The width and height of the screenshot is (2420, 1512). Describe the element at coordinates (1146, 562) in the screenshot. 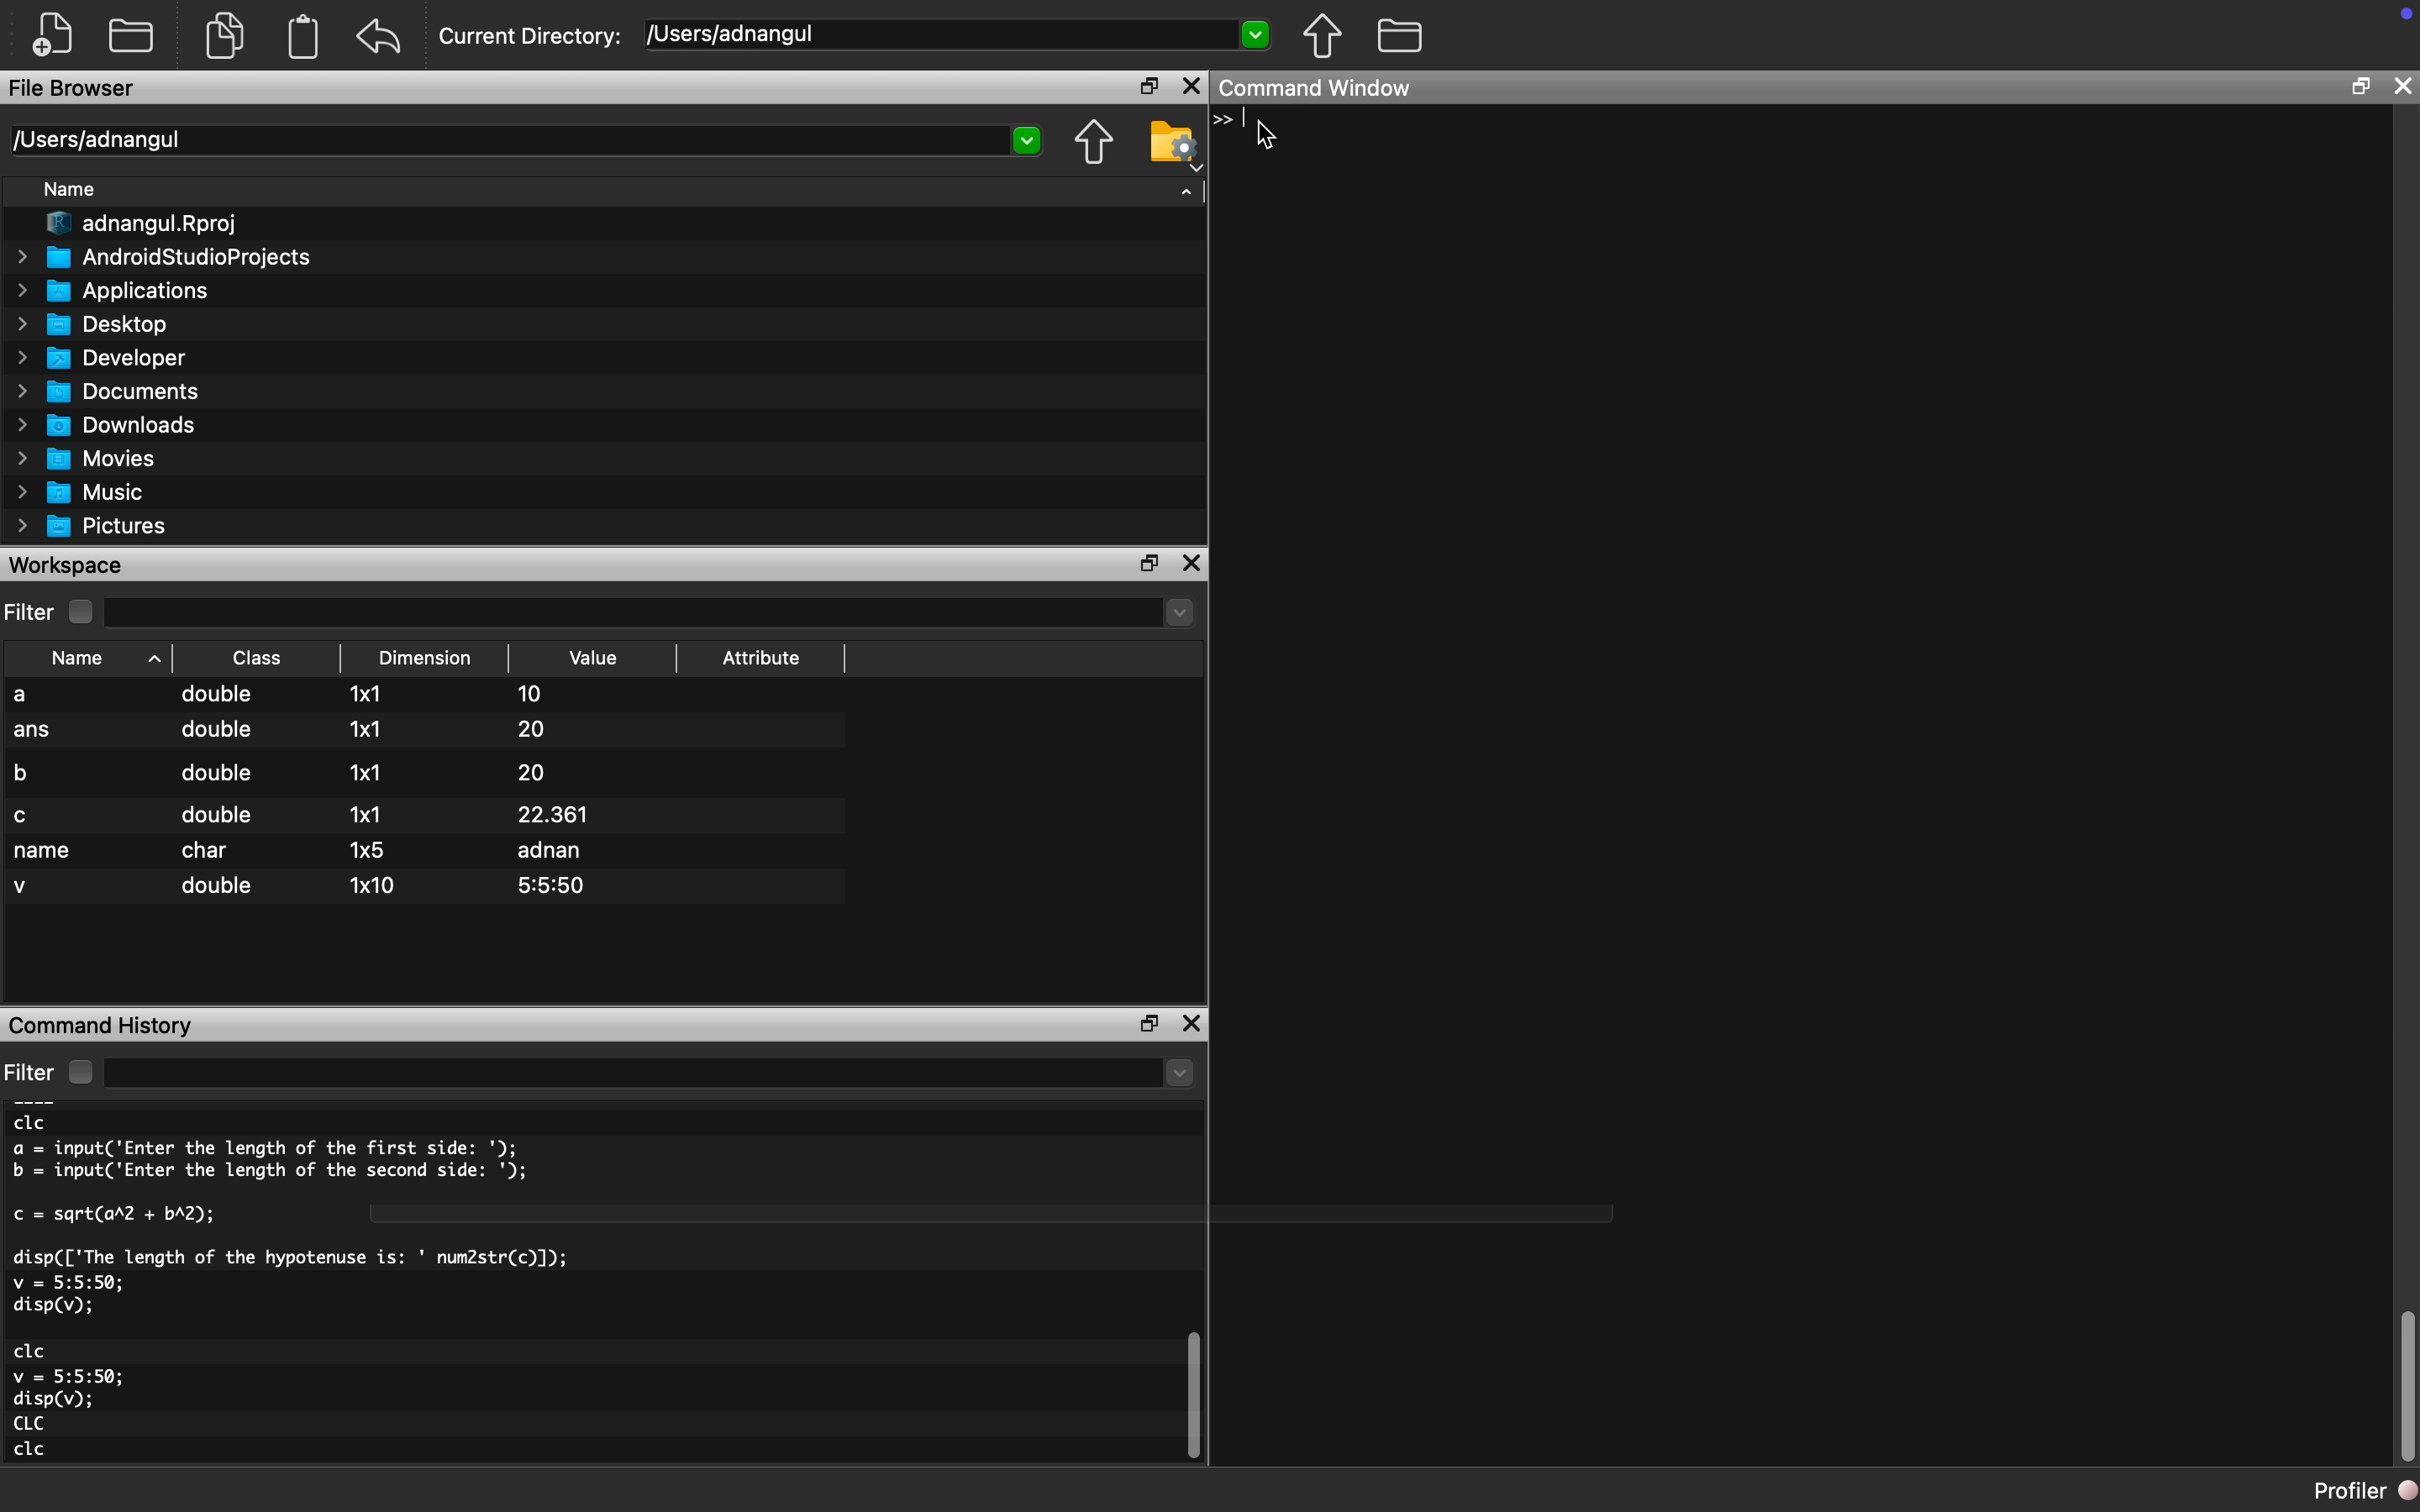

I see `Restore` at that location.